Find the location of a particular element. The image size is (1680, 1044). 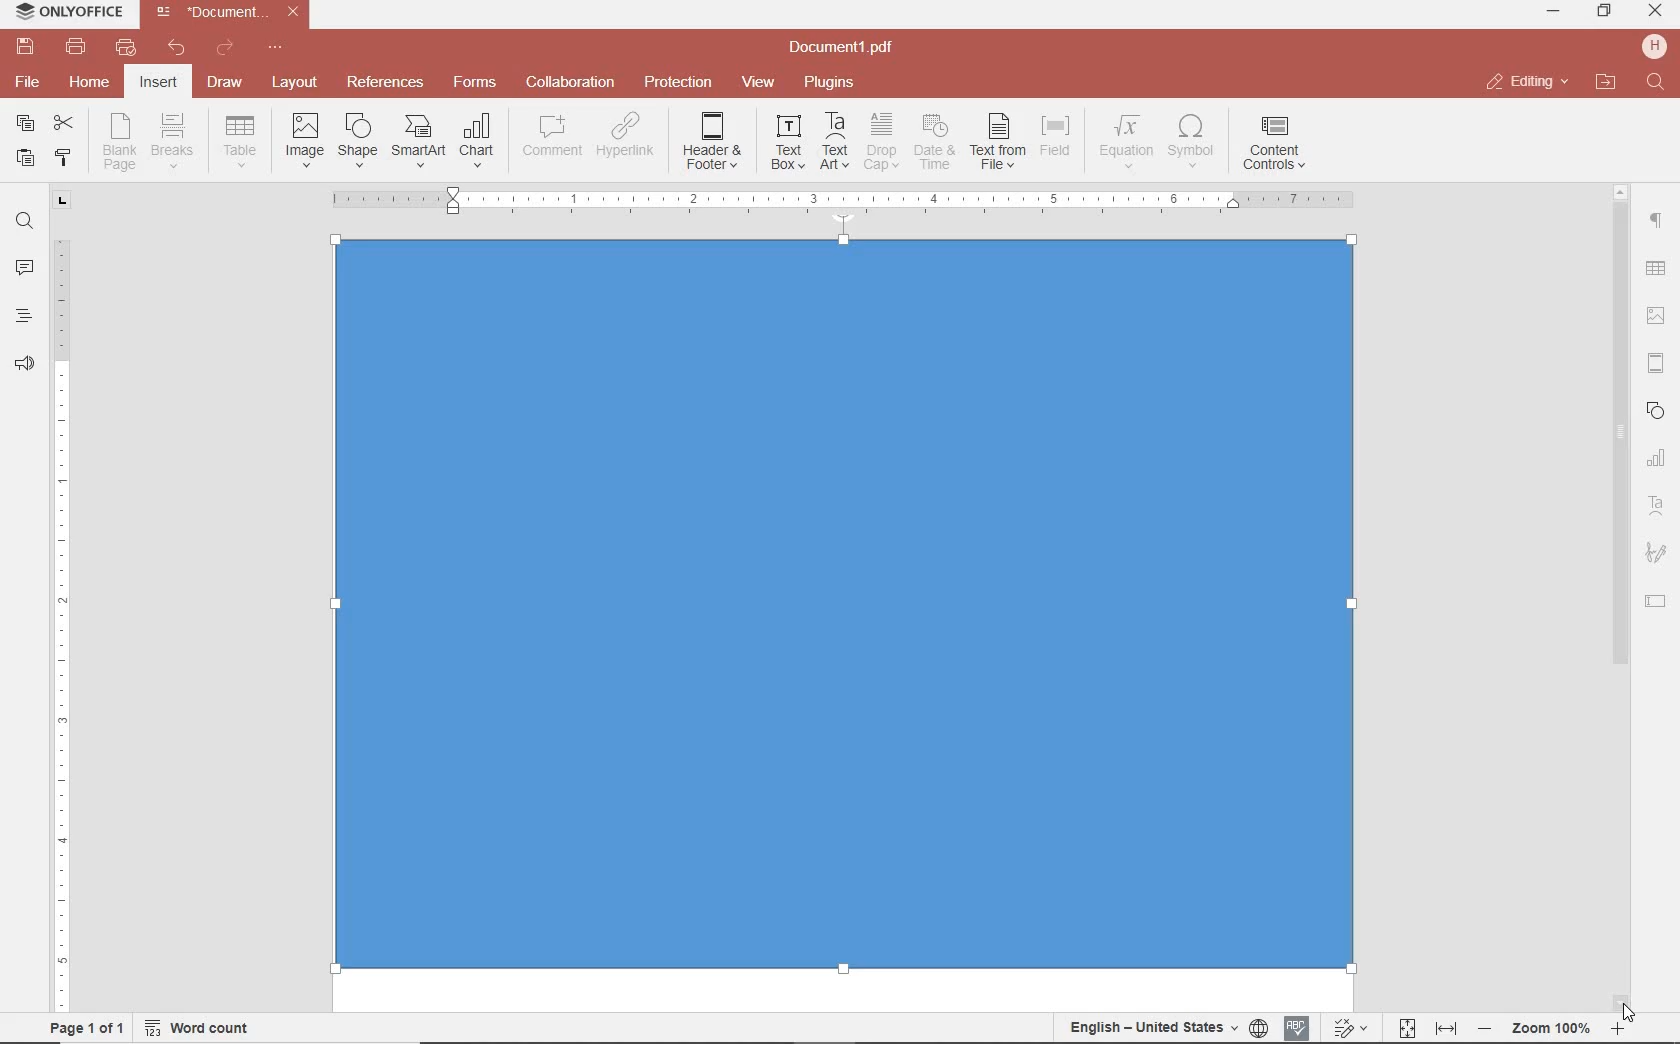

cut is located at coordinates (62, 125).